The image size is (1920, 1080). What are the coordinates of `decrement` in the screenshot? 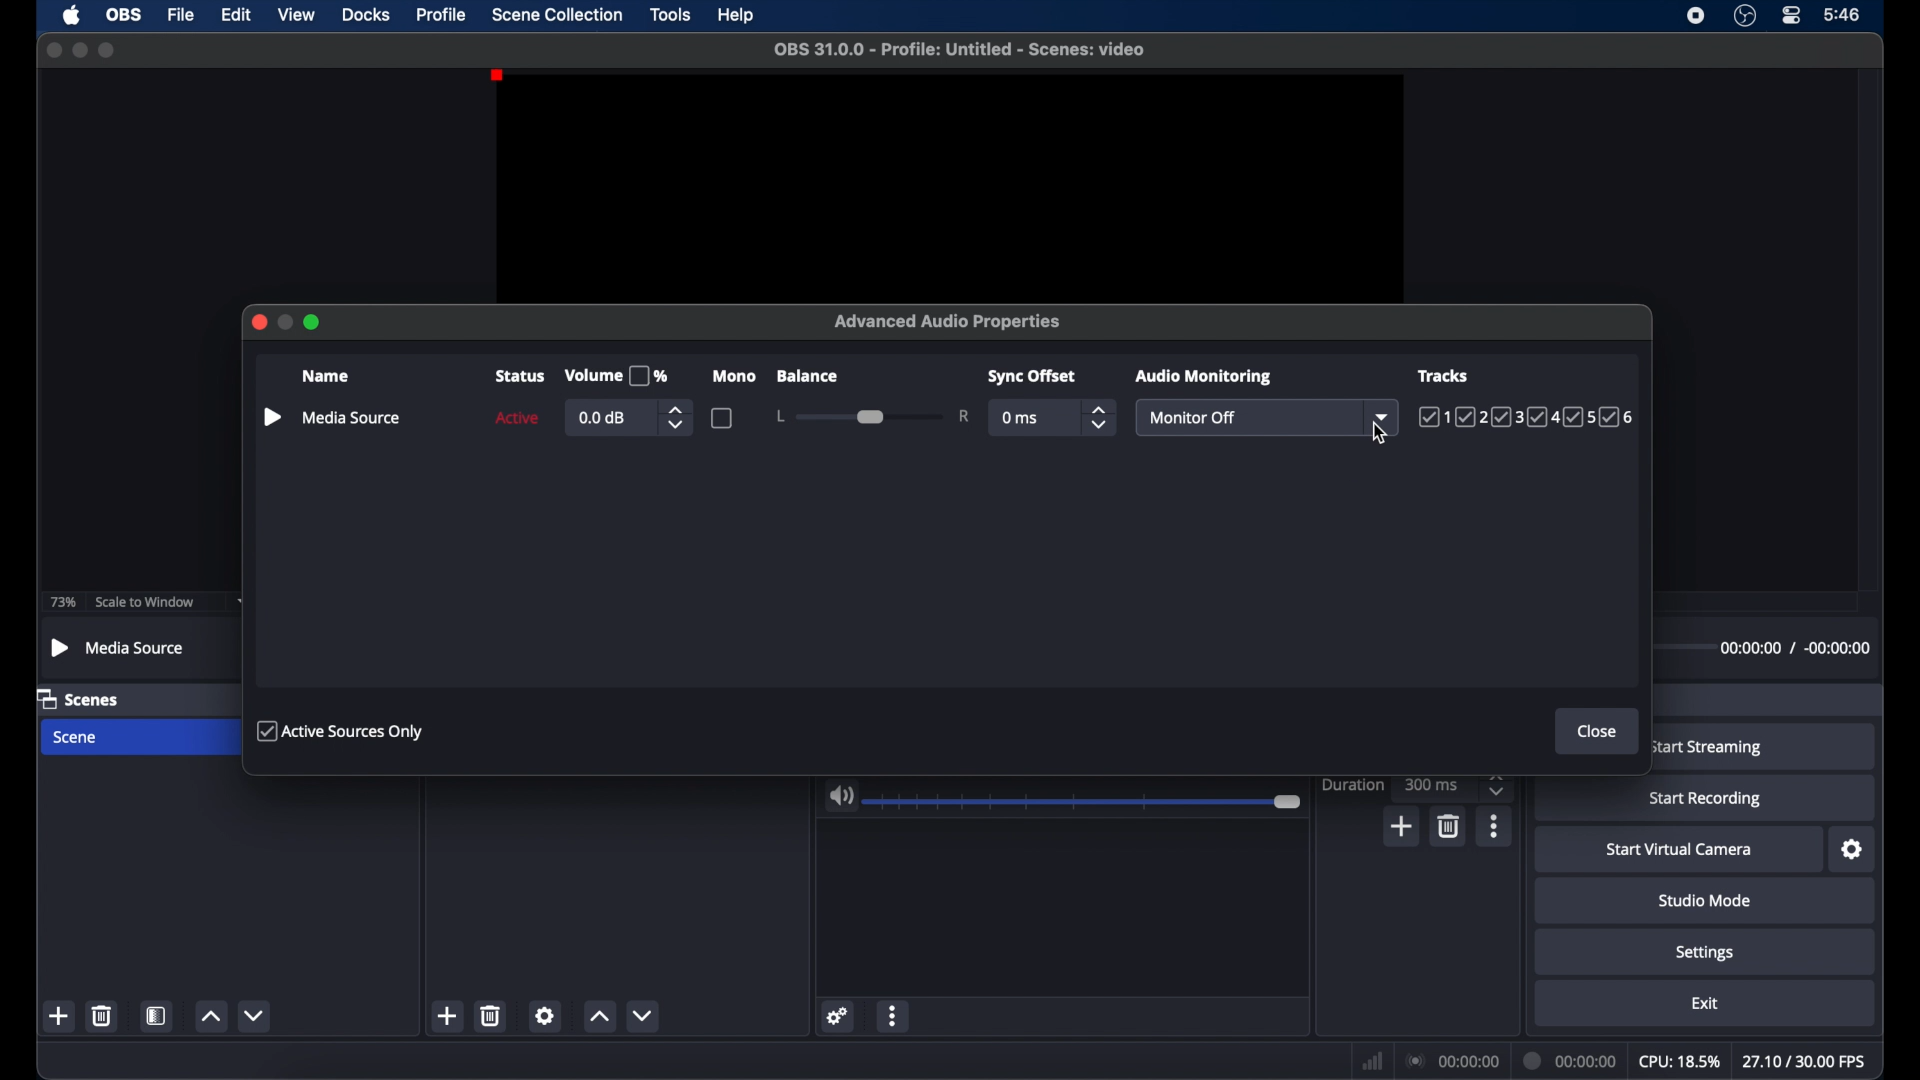 It's located at (254, 1016).